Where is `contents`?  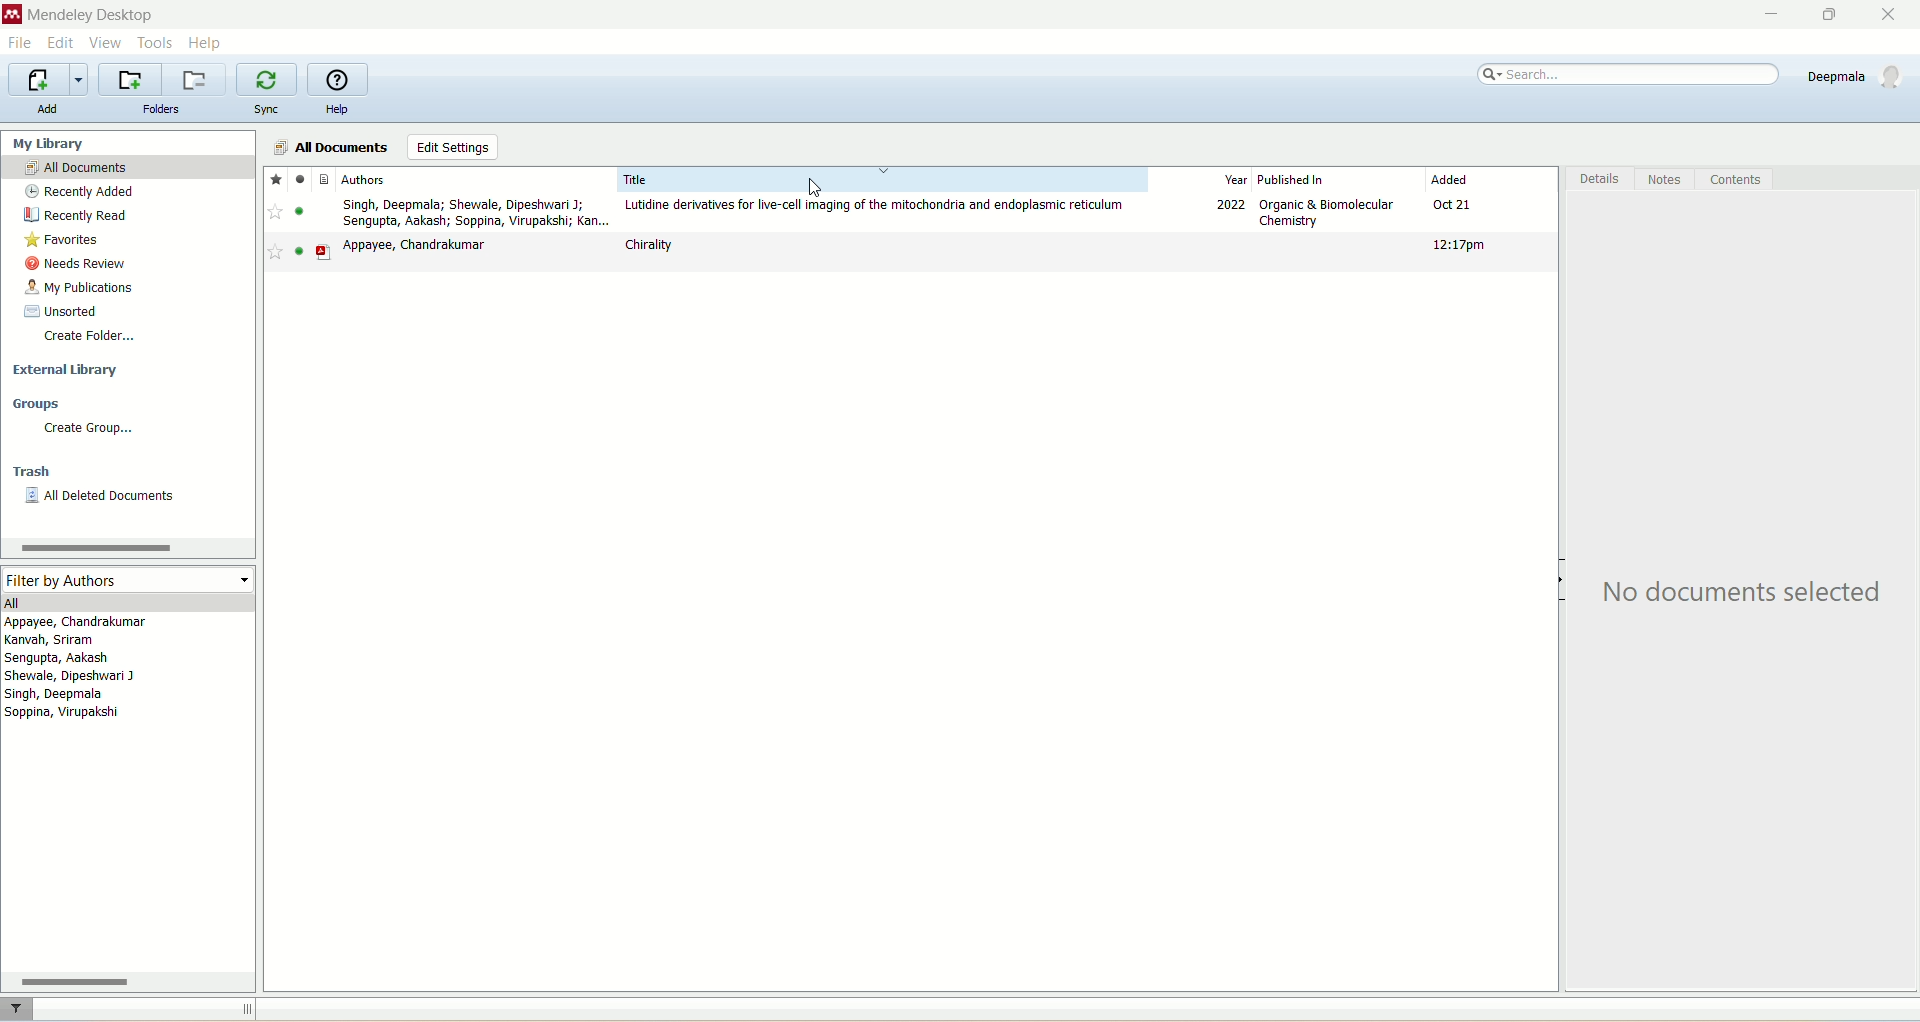
contents is located at coordinates (1732, 180).